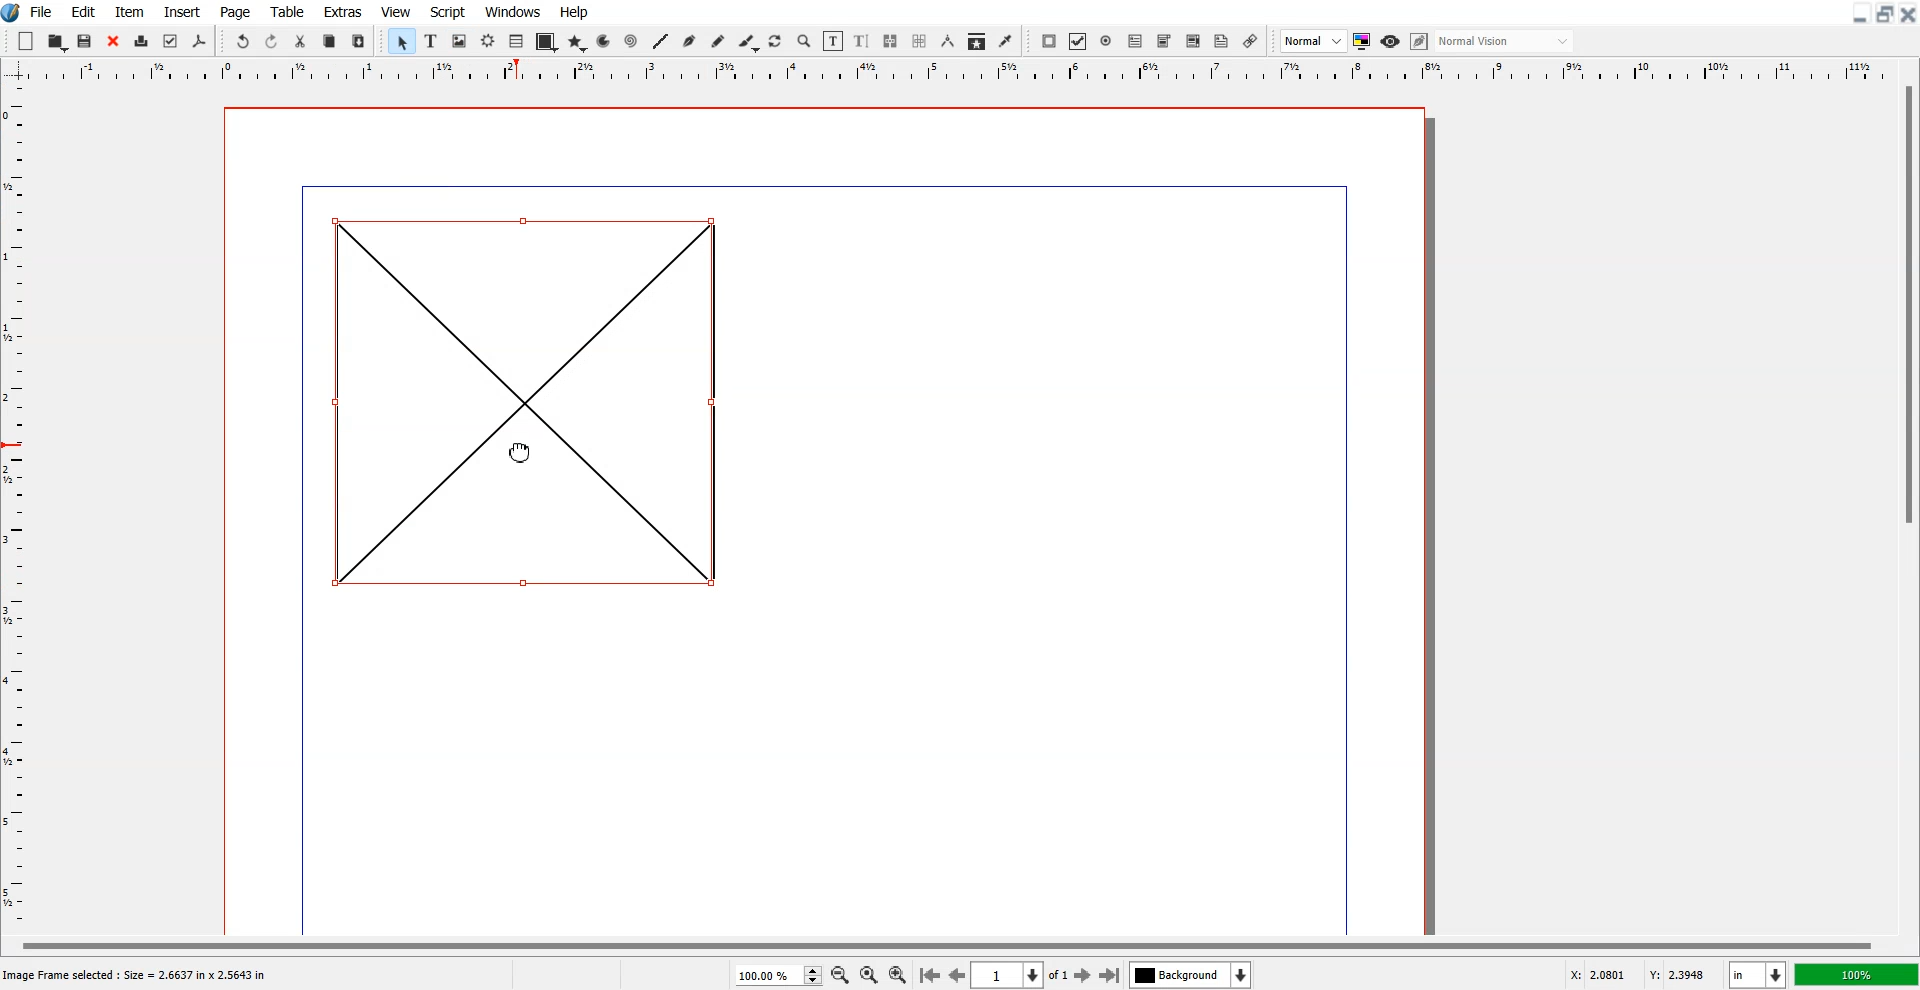 The width and height of the screenshot is (1920, 990). Describe the element at coordinates (171, 42) in the screenshot. I see `Preflight verifier` at that location.